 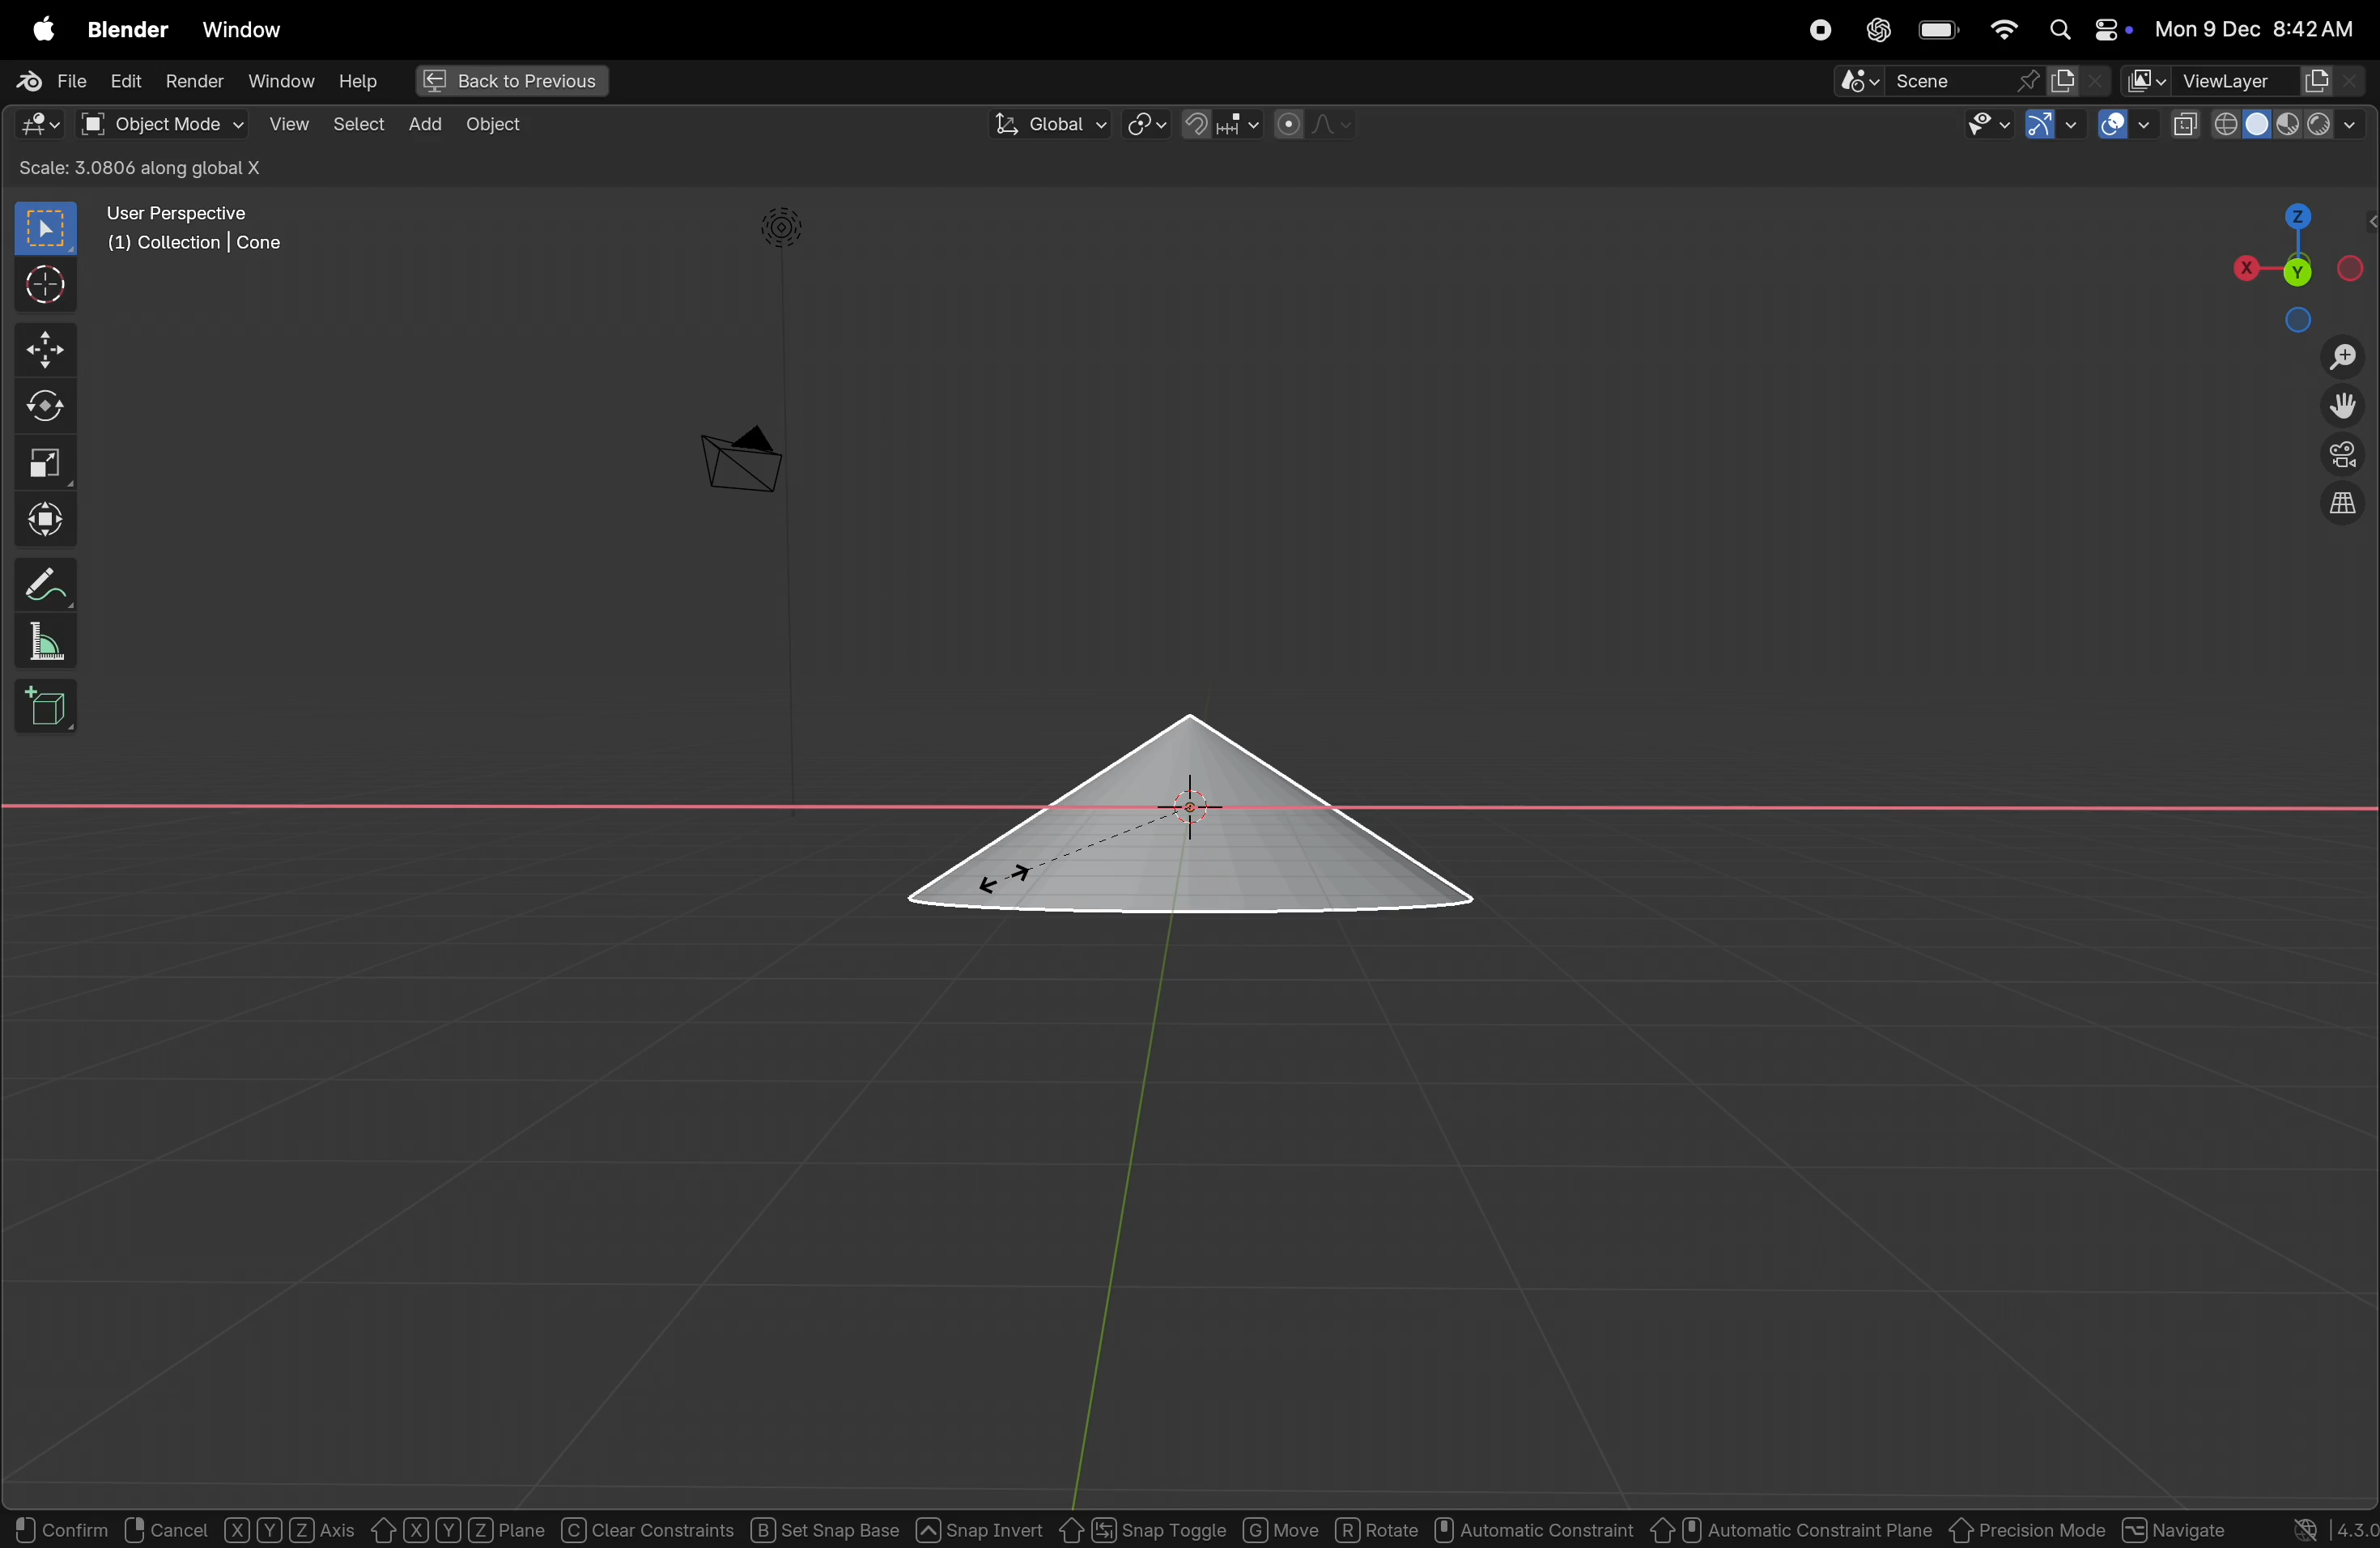 What do you see at coordinates (2049, 127) in the screenshot?
I see `show gimzo` at bounding box center [2049, 127].